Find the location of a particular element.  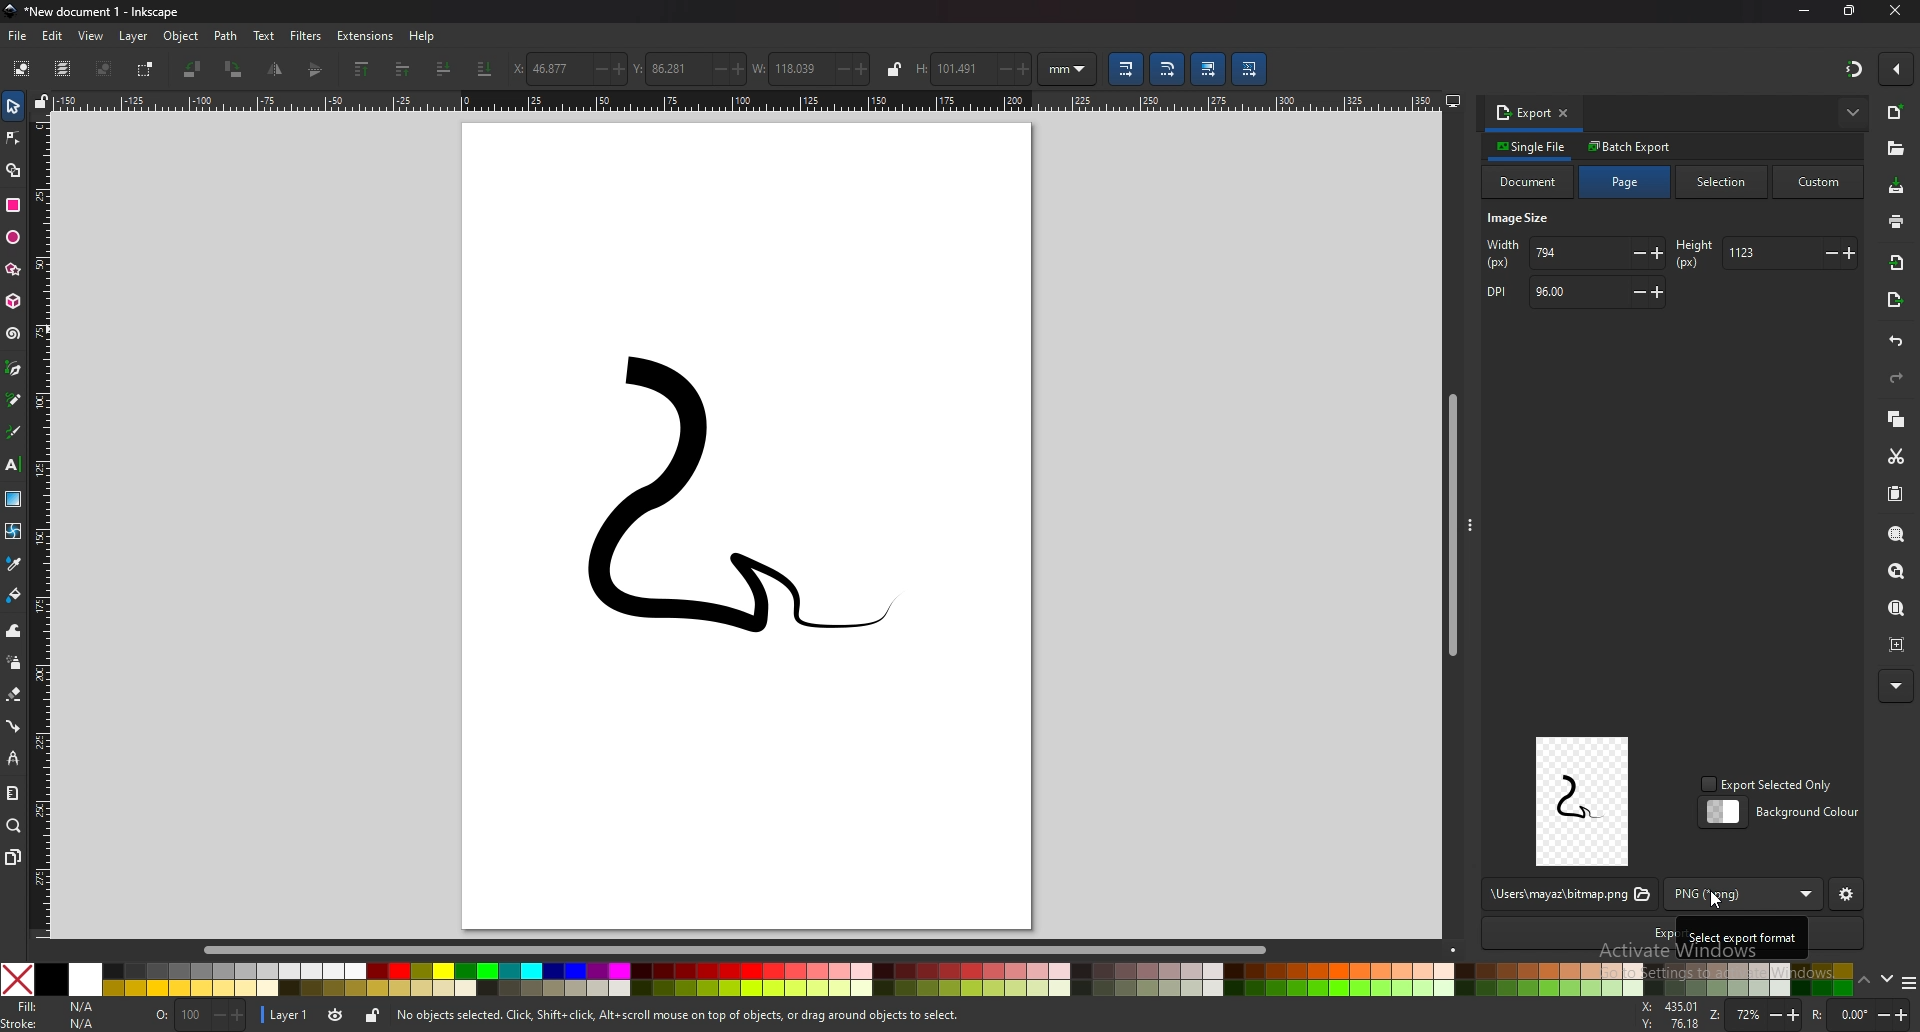

custom is located at coordinates (1819, 183).